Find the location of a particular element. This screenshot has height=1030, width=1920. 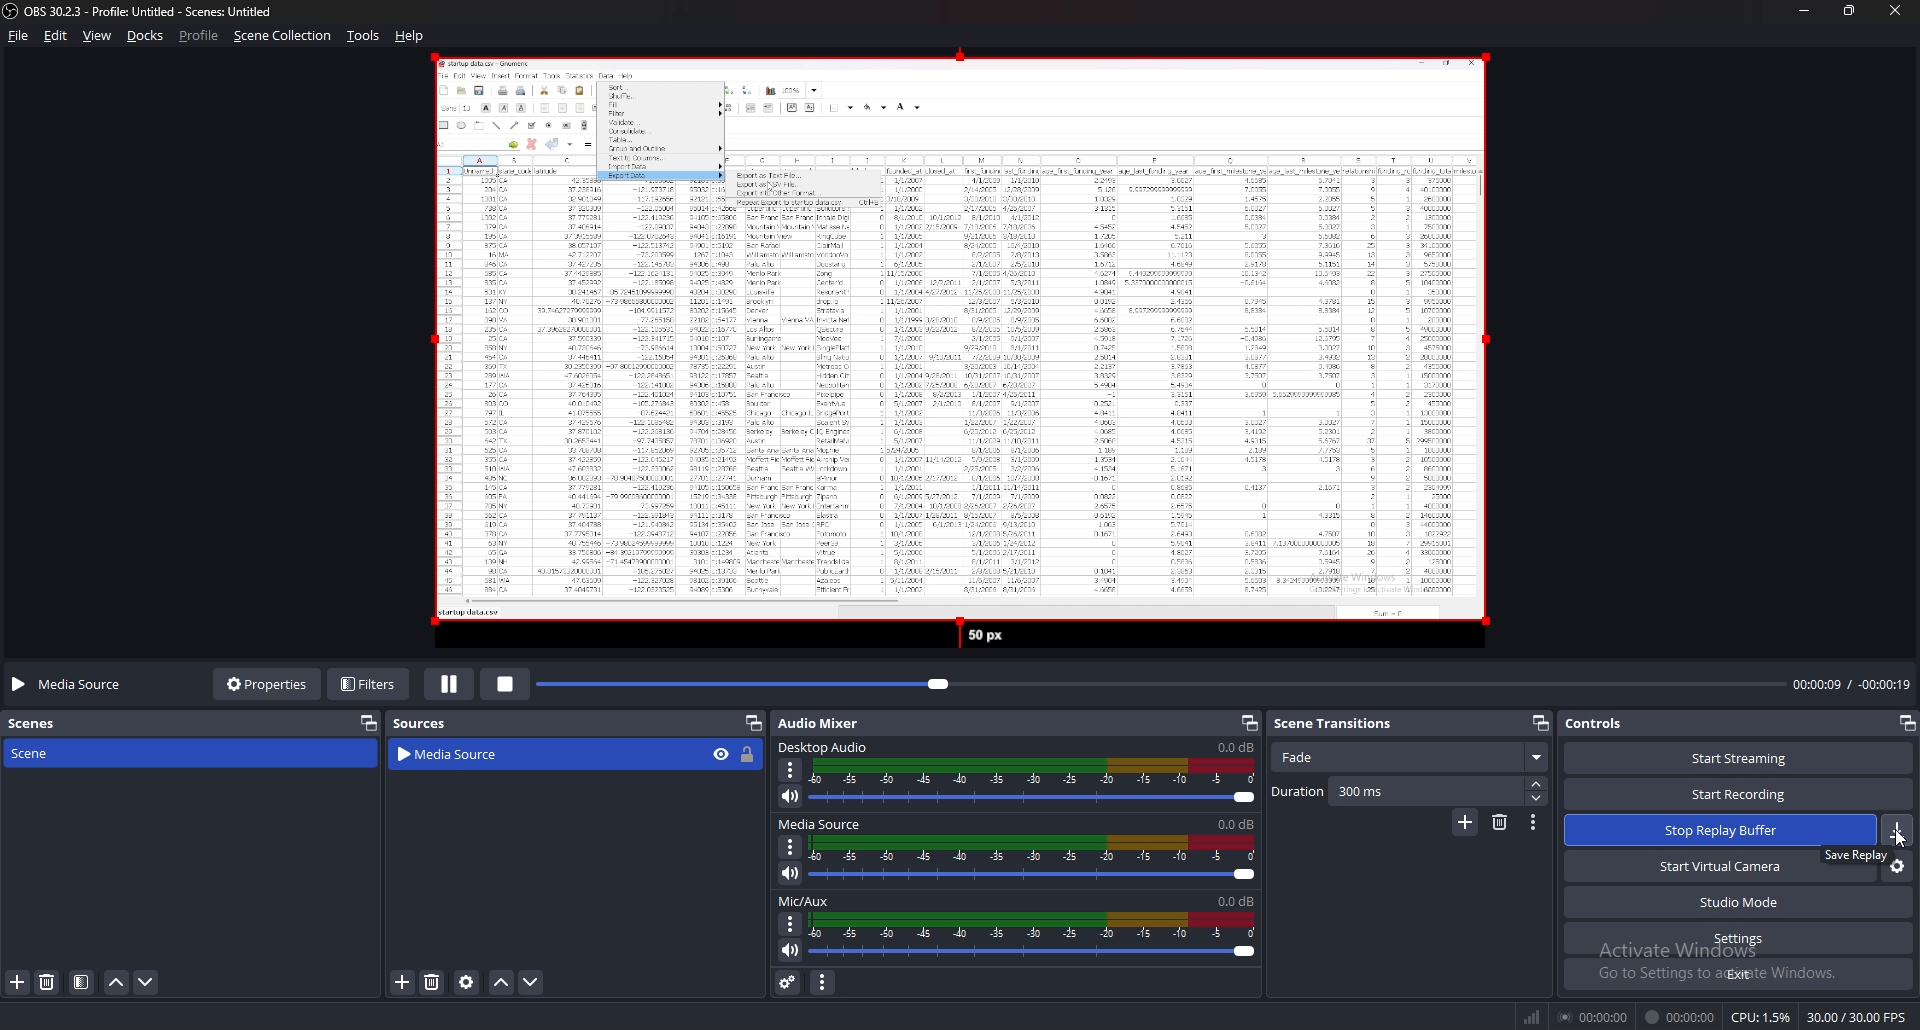

help is located at coordinates (412, 36).